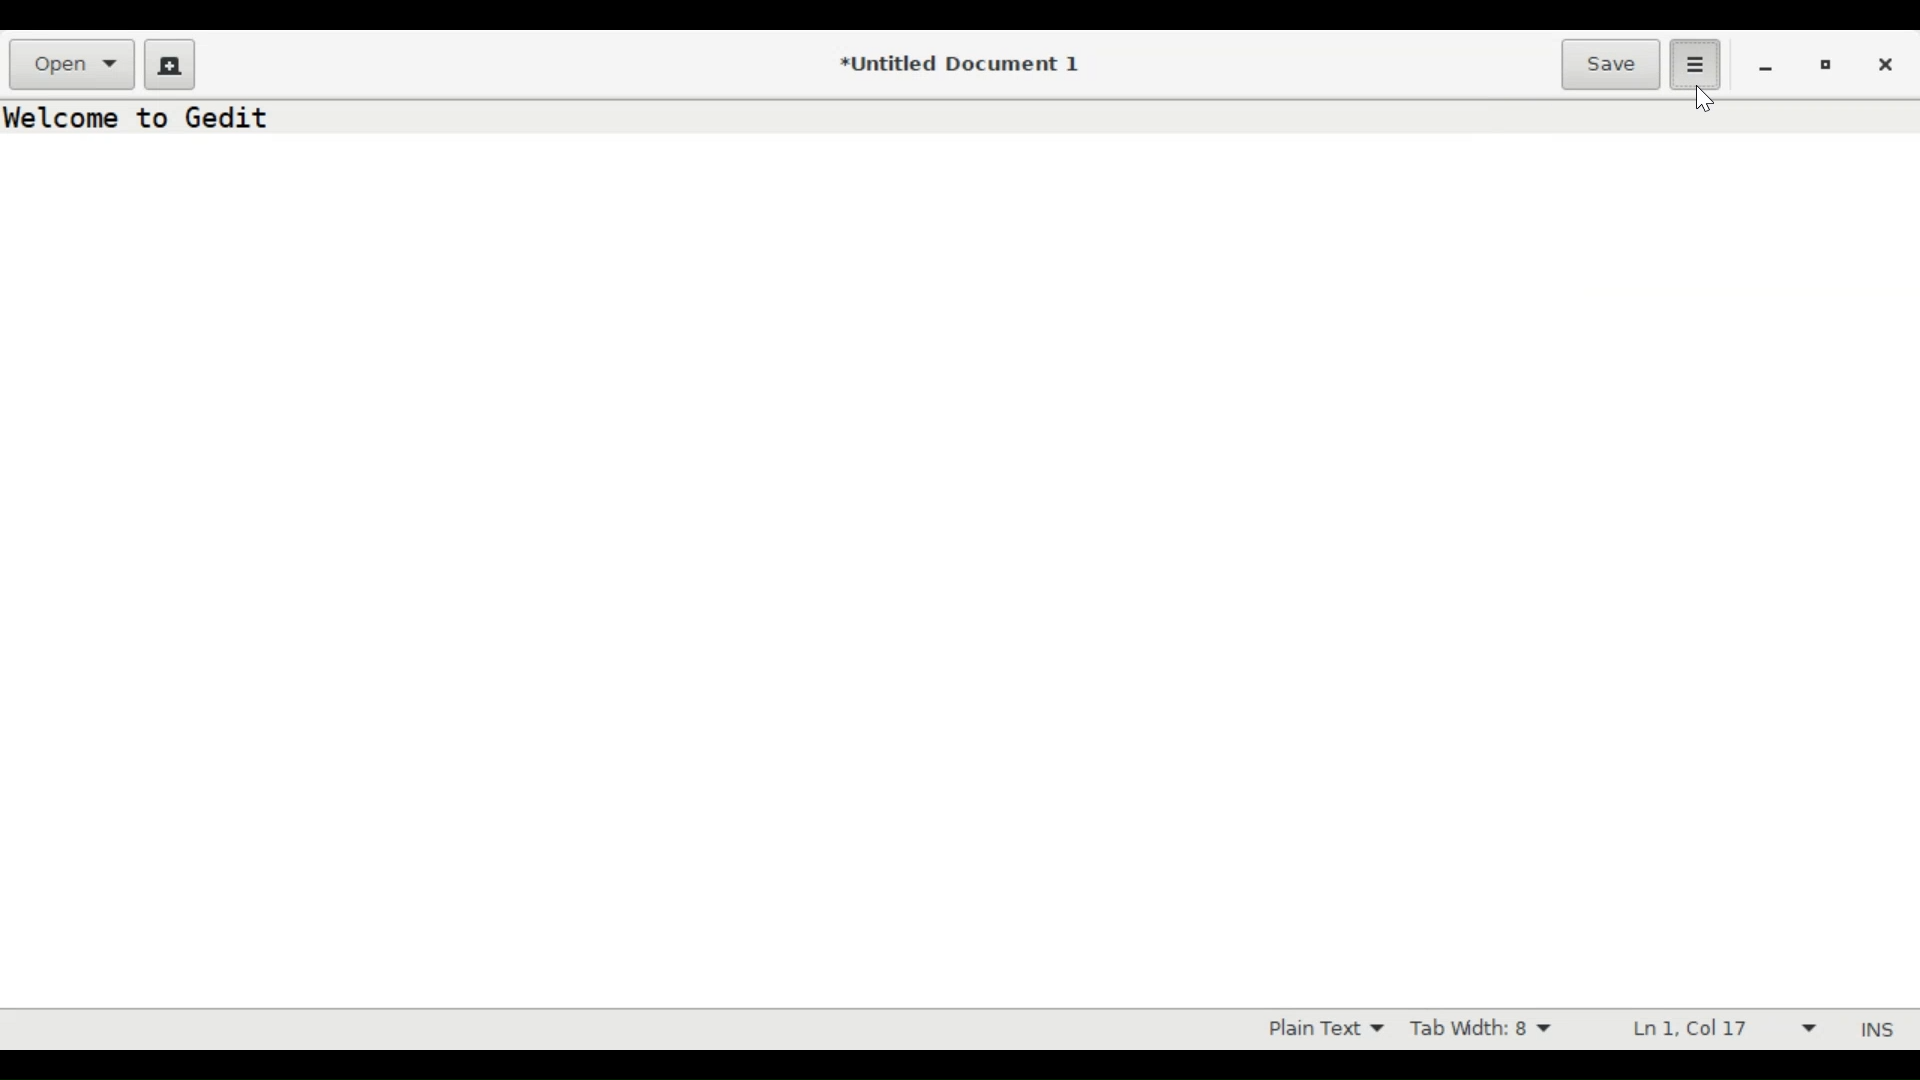 This screenshot has height=1080, width=1920. Describe the element at coordinates (1489, 1029) in the screenshot. I see `Tab Width` at that location.